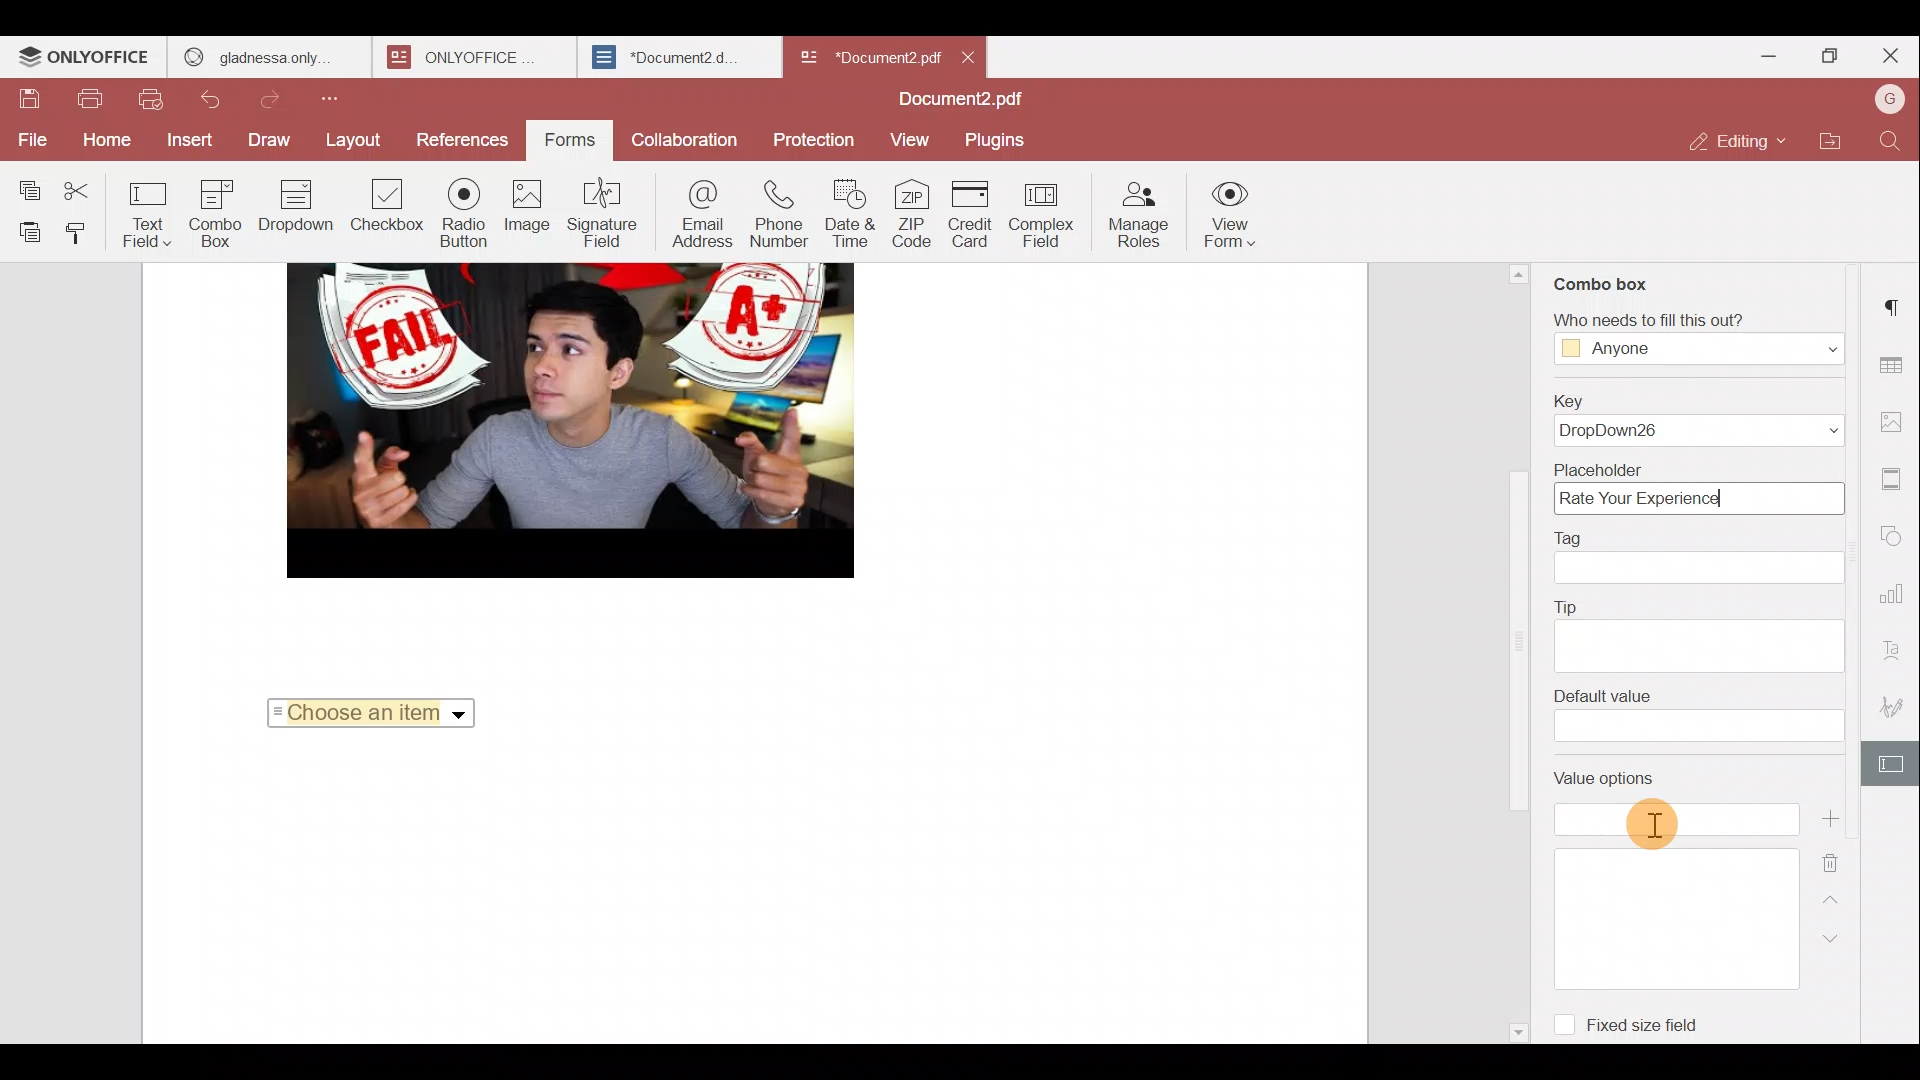  What do you see at coordinates (780, 216) in the screenshot?
I see `Phone number` at bounding box center [780, 216].